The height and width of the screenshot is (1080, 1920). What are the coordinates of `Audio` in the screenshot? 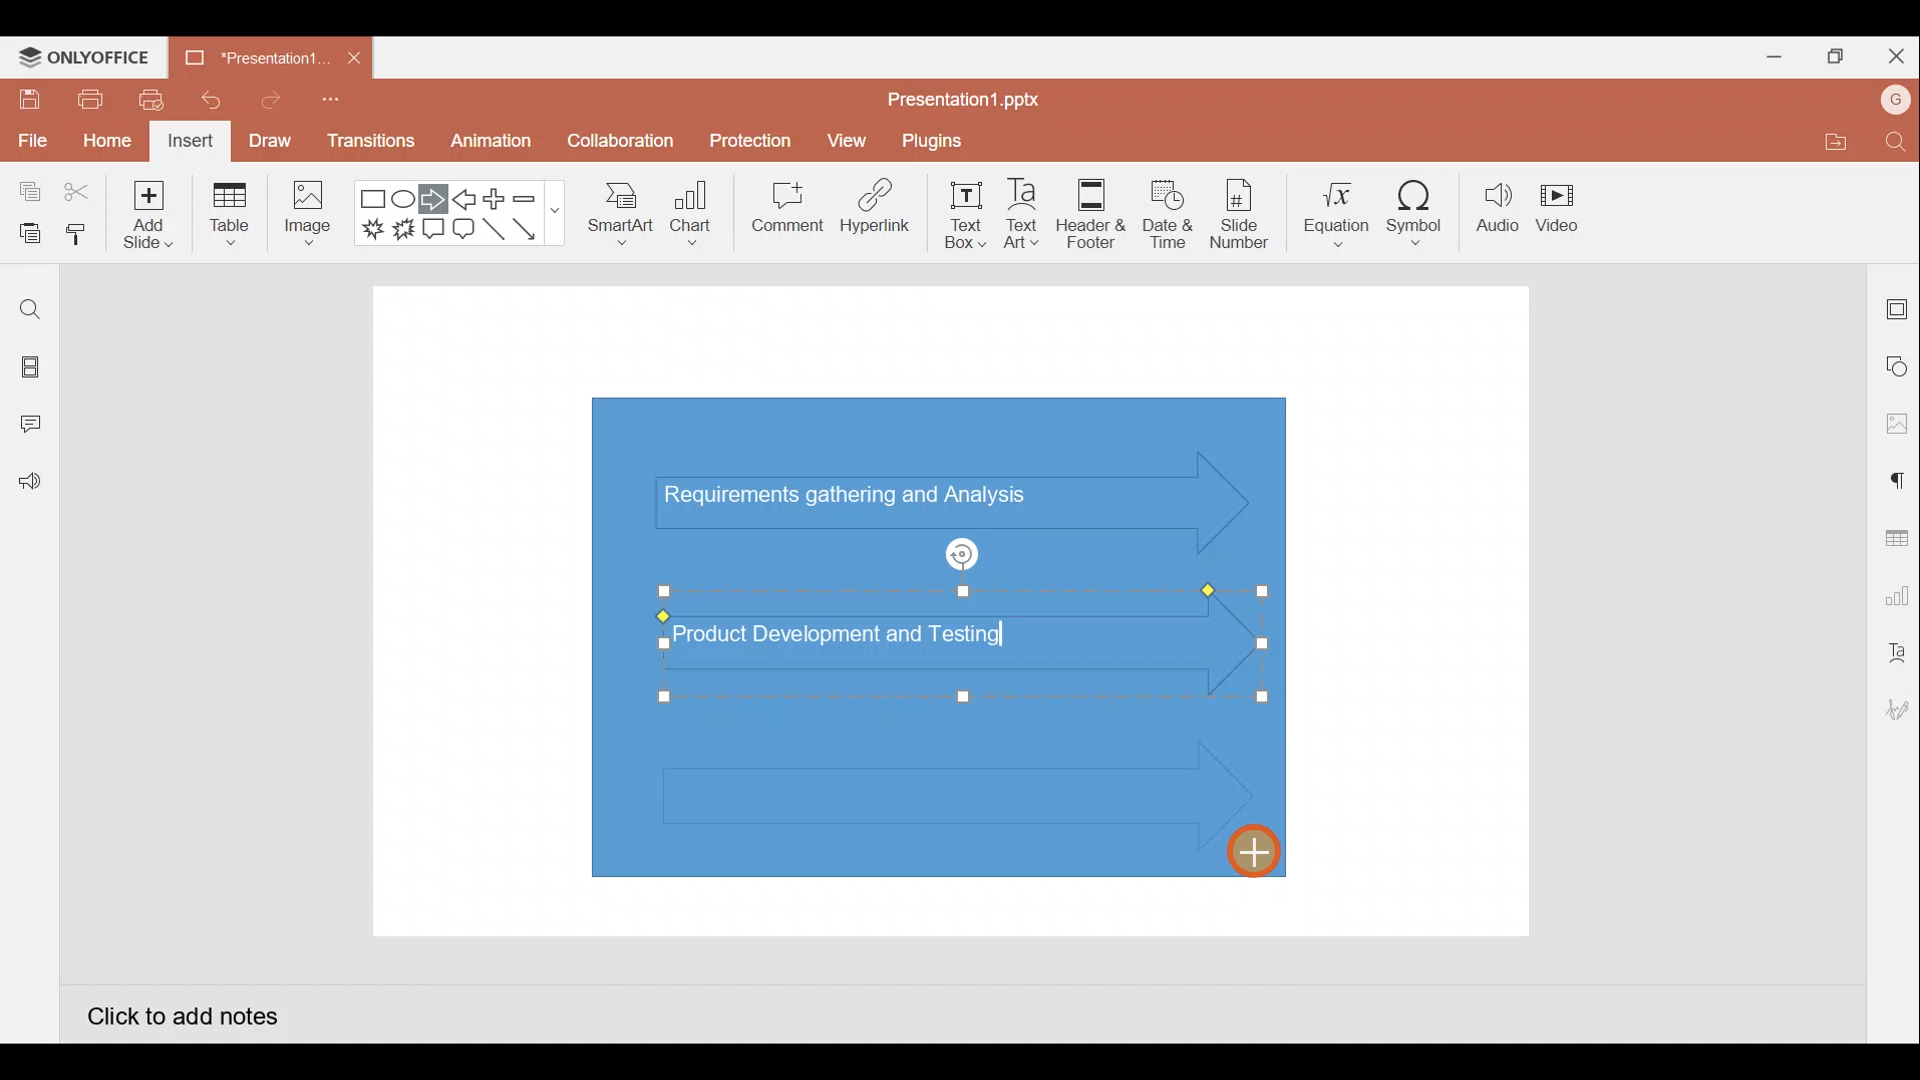 It's located at (1498, 208).